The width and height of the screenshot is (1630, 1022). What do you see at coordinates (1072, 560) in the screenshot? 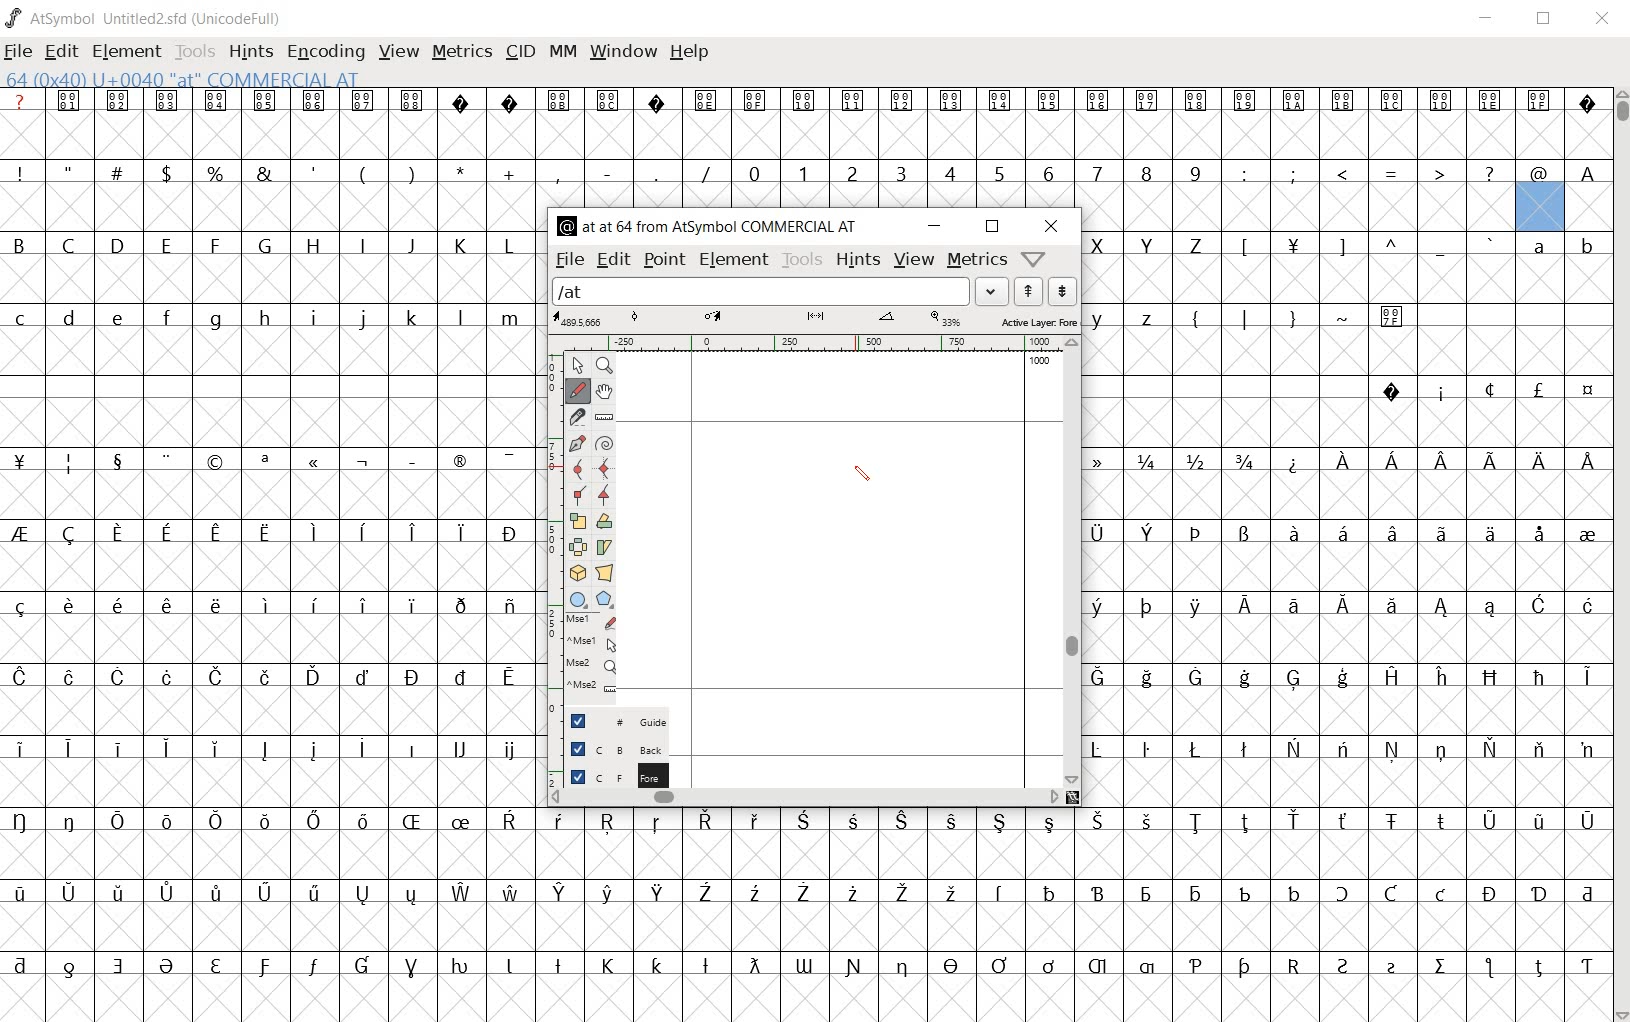
I see `scrollbar` at bounding box center [1072, 560].